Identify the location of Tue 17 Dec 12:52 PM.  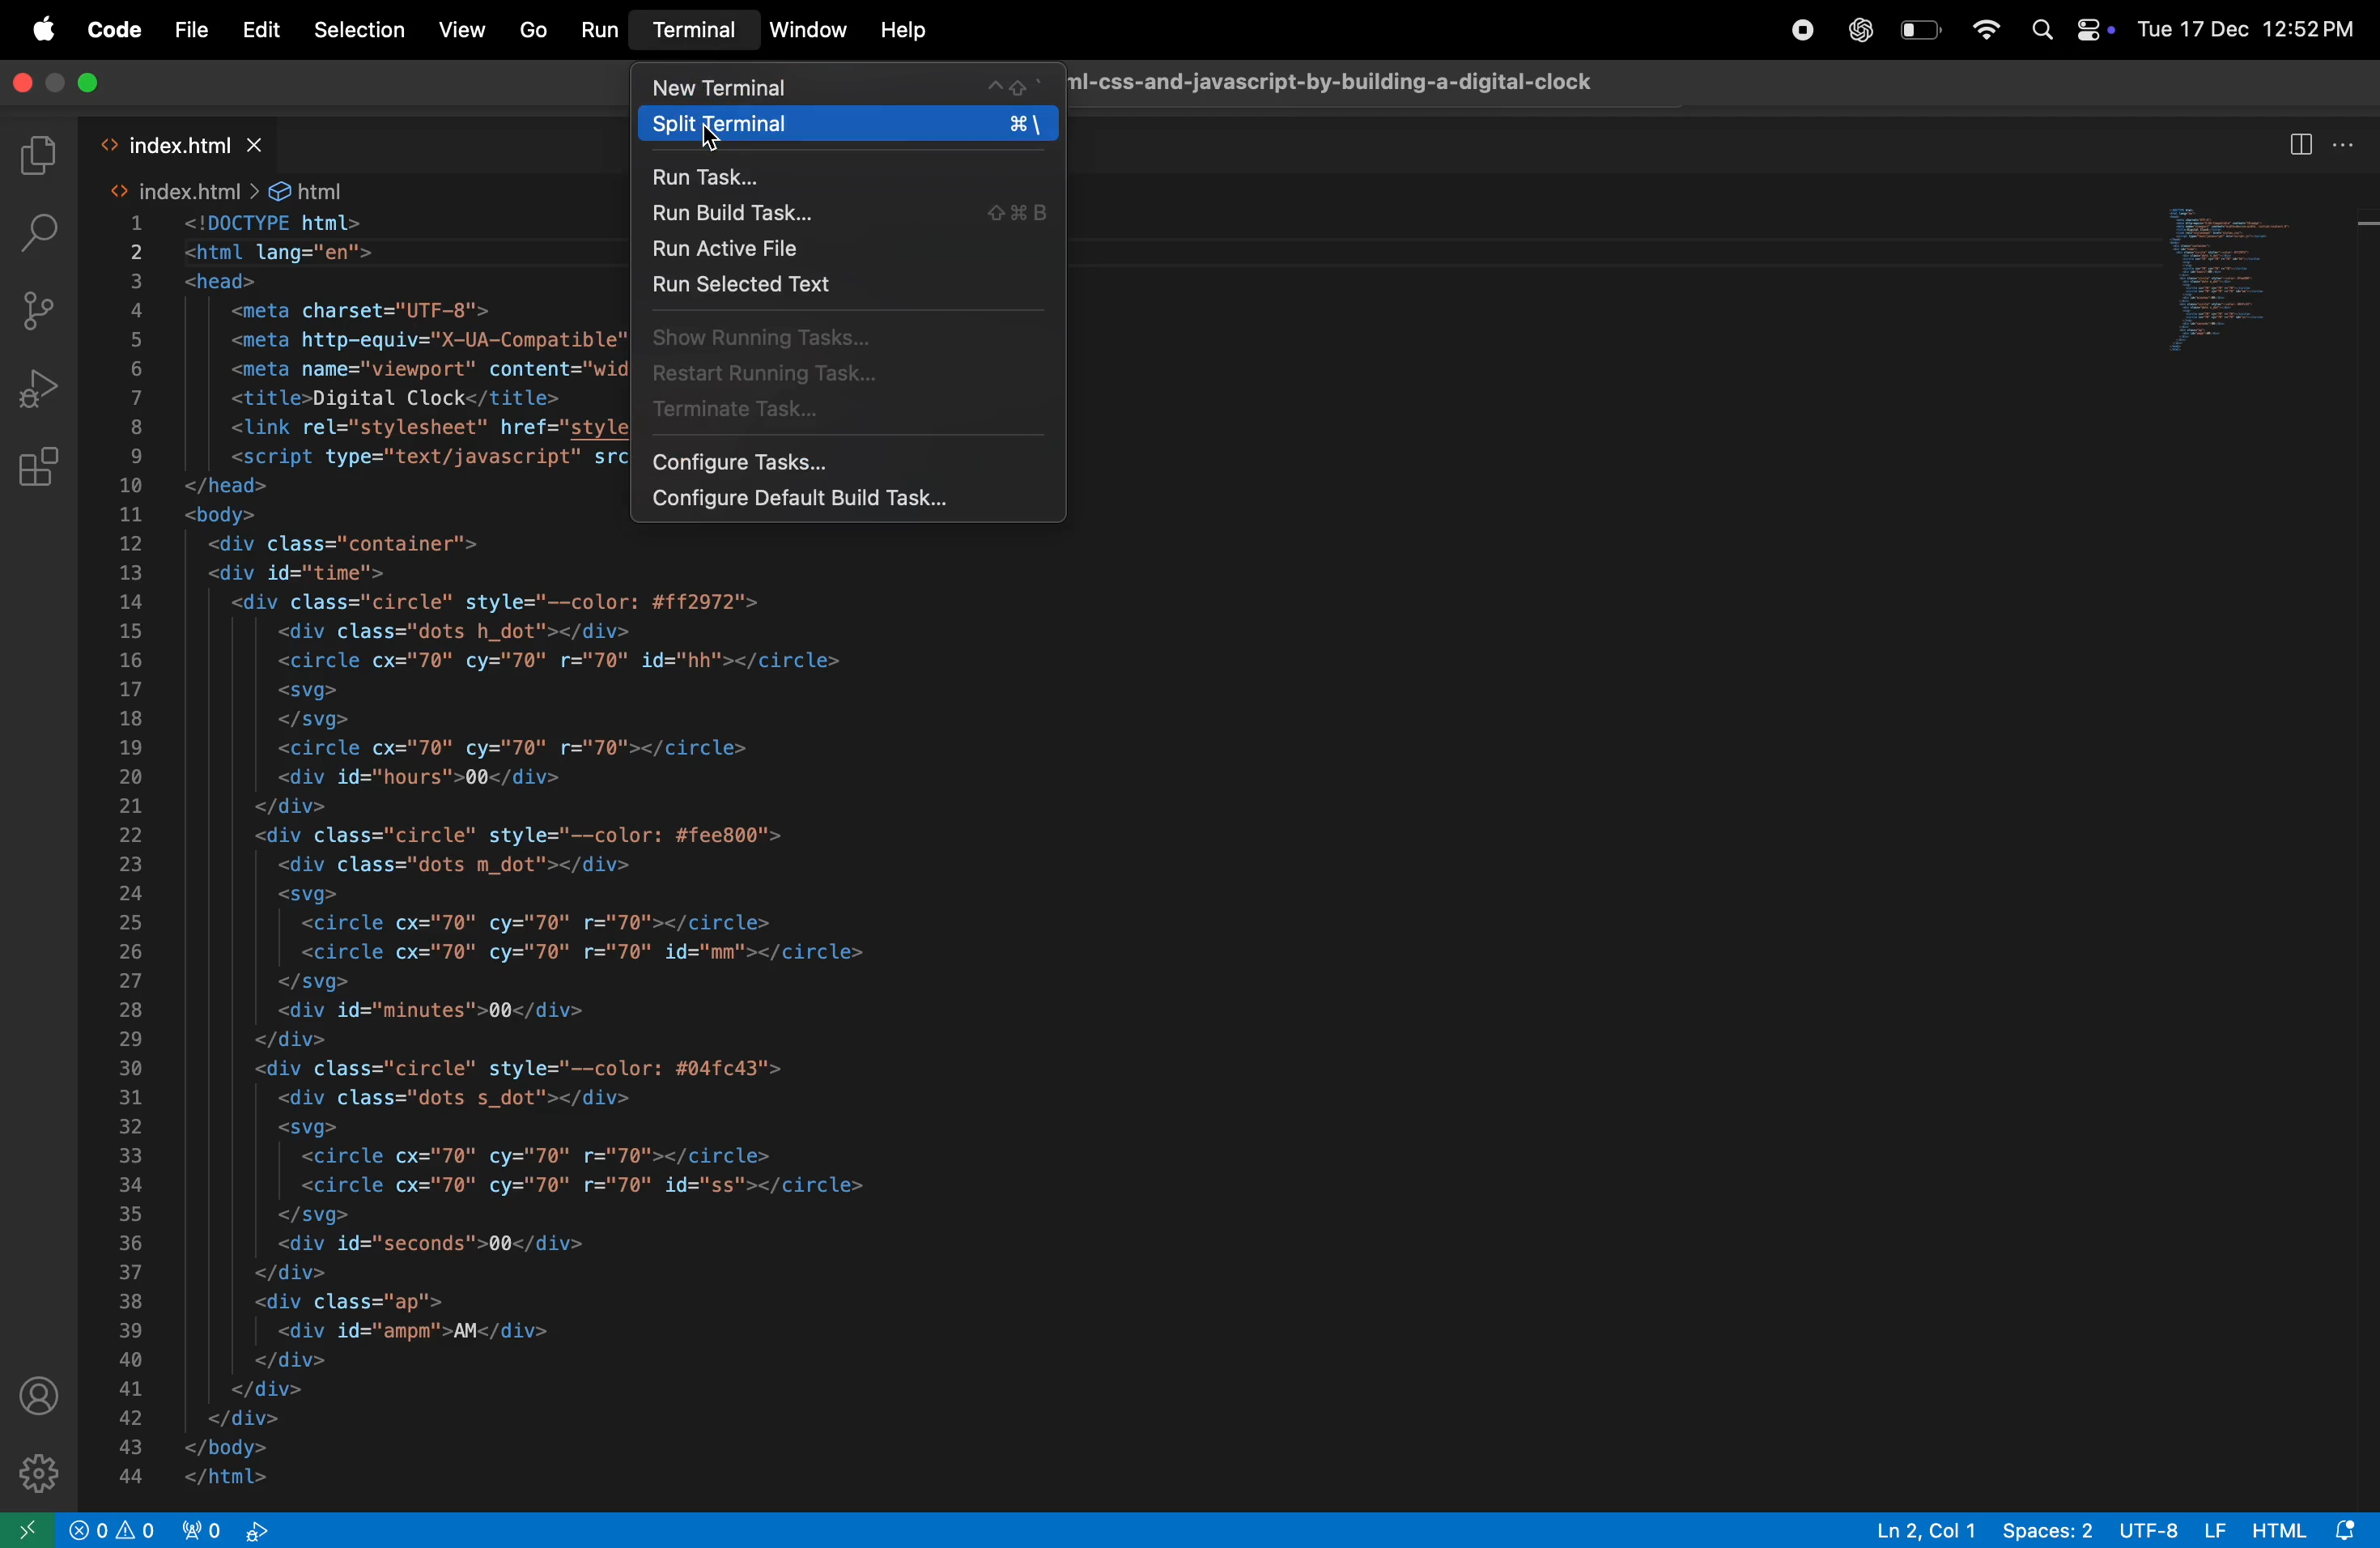
(2247, 25).